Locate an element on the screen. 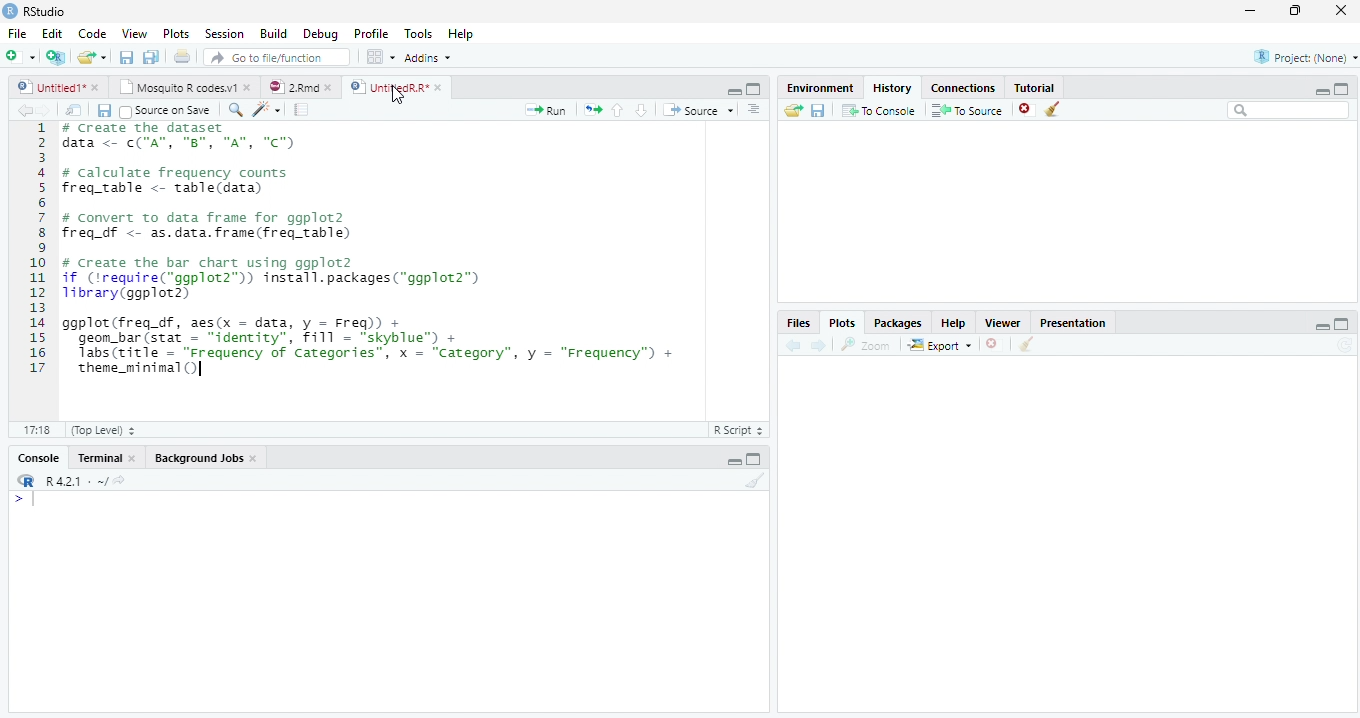 The height and width of the screenshot is (718, 1360). Create the dataset data <- c("a", "8", "A", "¢")calculate frequency countsreq_table <- table(data)Convert to data frame for ggplot2req_df <- as. data. frame(freq_table)Create the bar chart using ggplot2f (irequire(“ggplot2”)) install.packages(“ggplot2”)ibrary(ggplot2)gplot(freq df, aes(x = data, y = Freq) +geom_bar (stat = “identity”, fill = "skyblue") +labs (title = "Frequency of Categories”, x = “Category”, y = Frequency”) +theme_minimal 0] is located at coordinates (416, 248).